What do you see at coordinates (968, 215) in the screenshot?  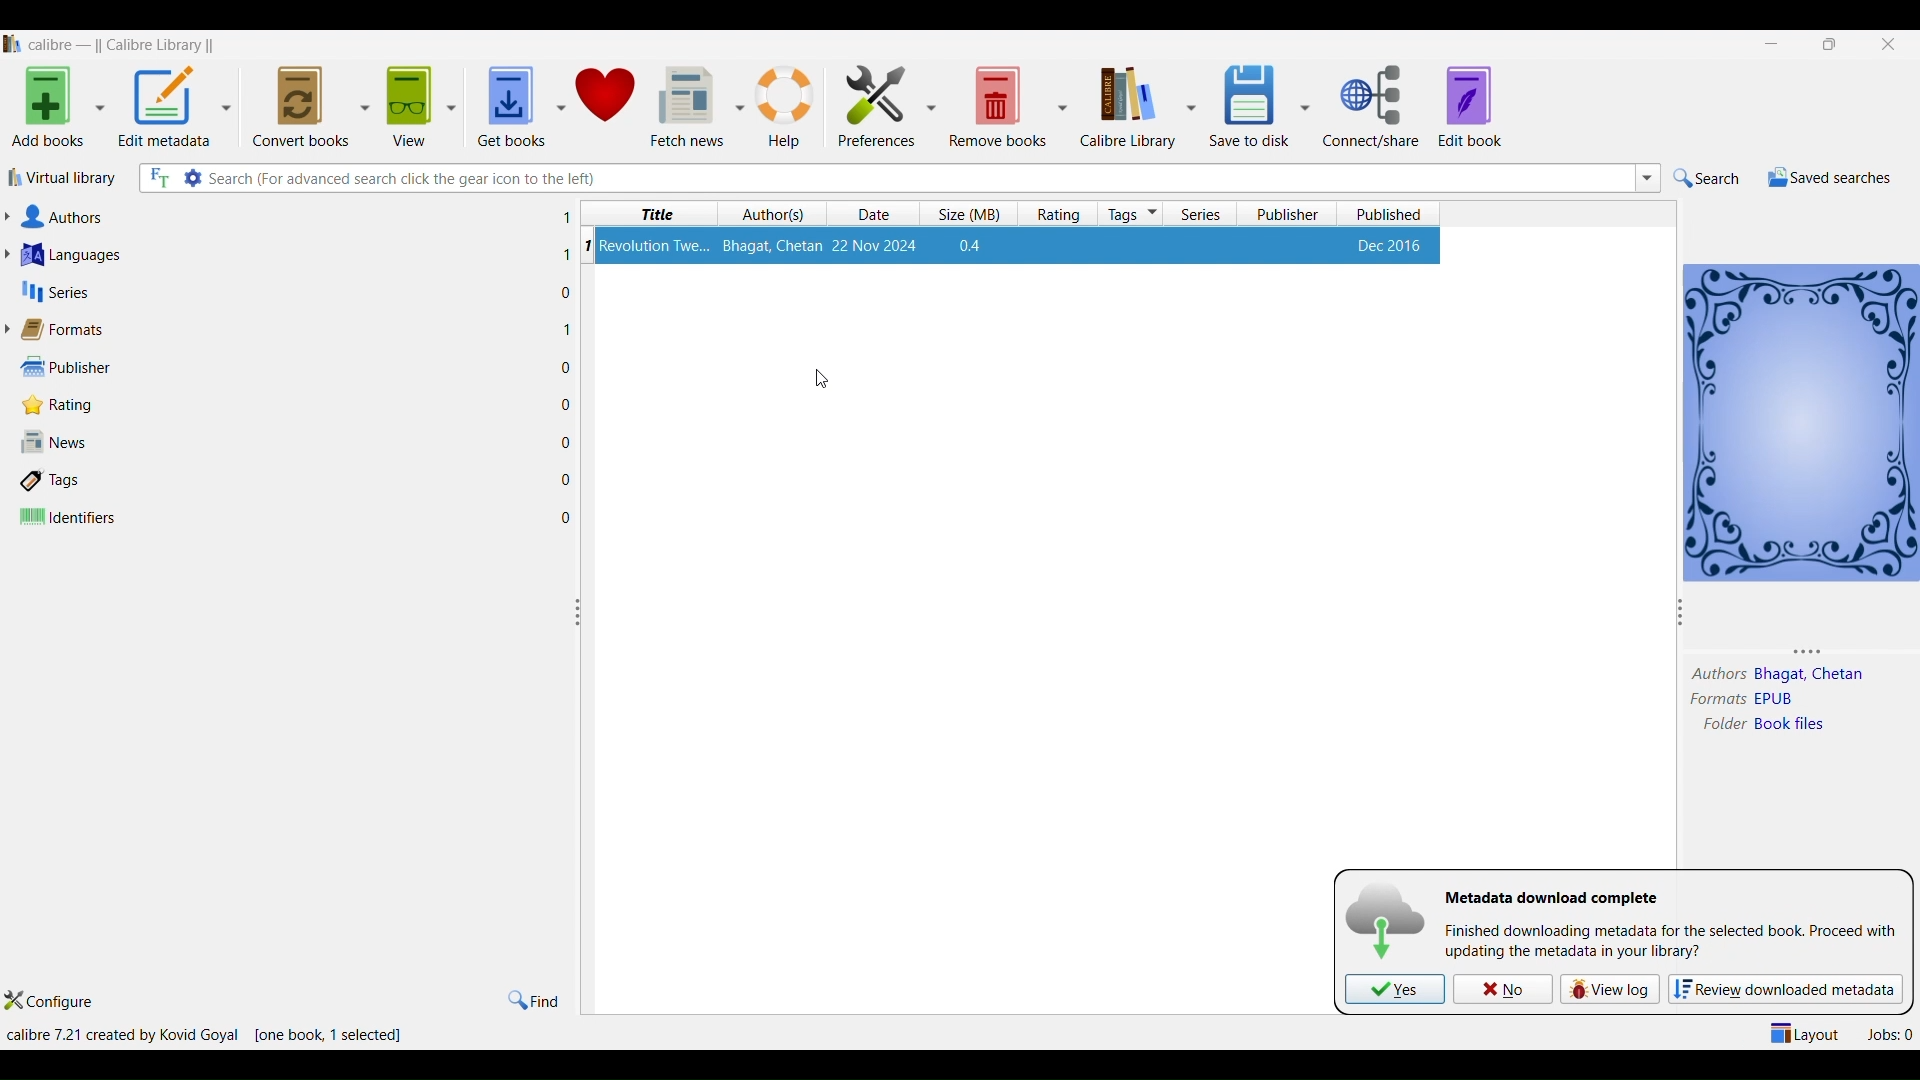 I see `size` at bounding box center [968, 215].